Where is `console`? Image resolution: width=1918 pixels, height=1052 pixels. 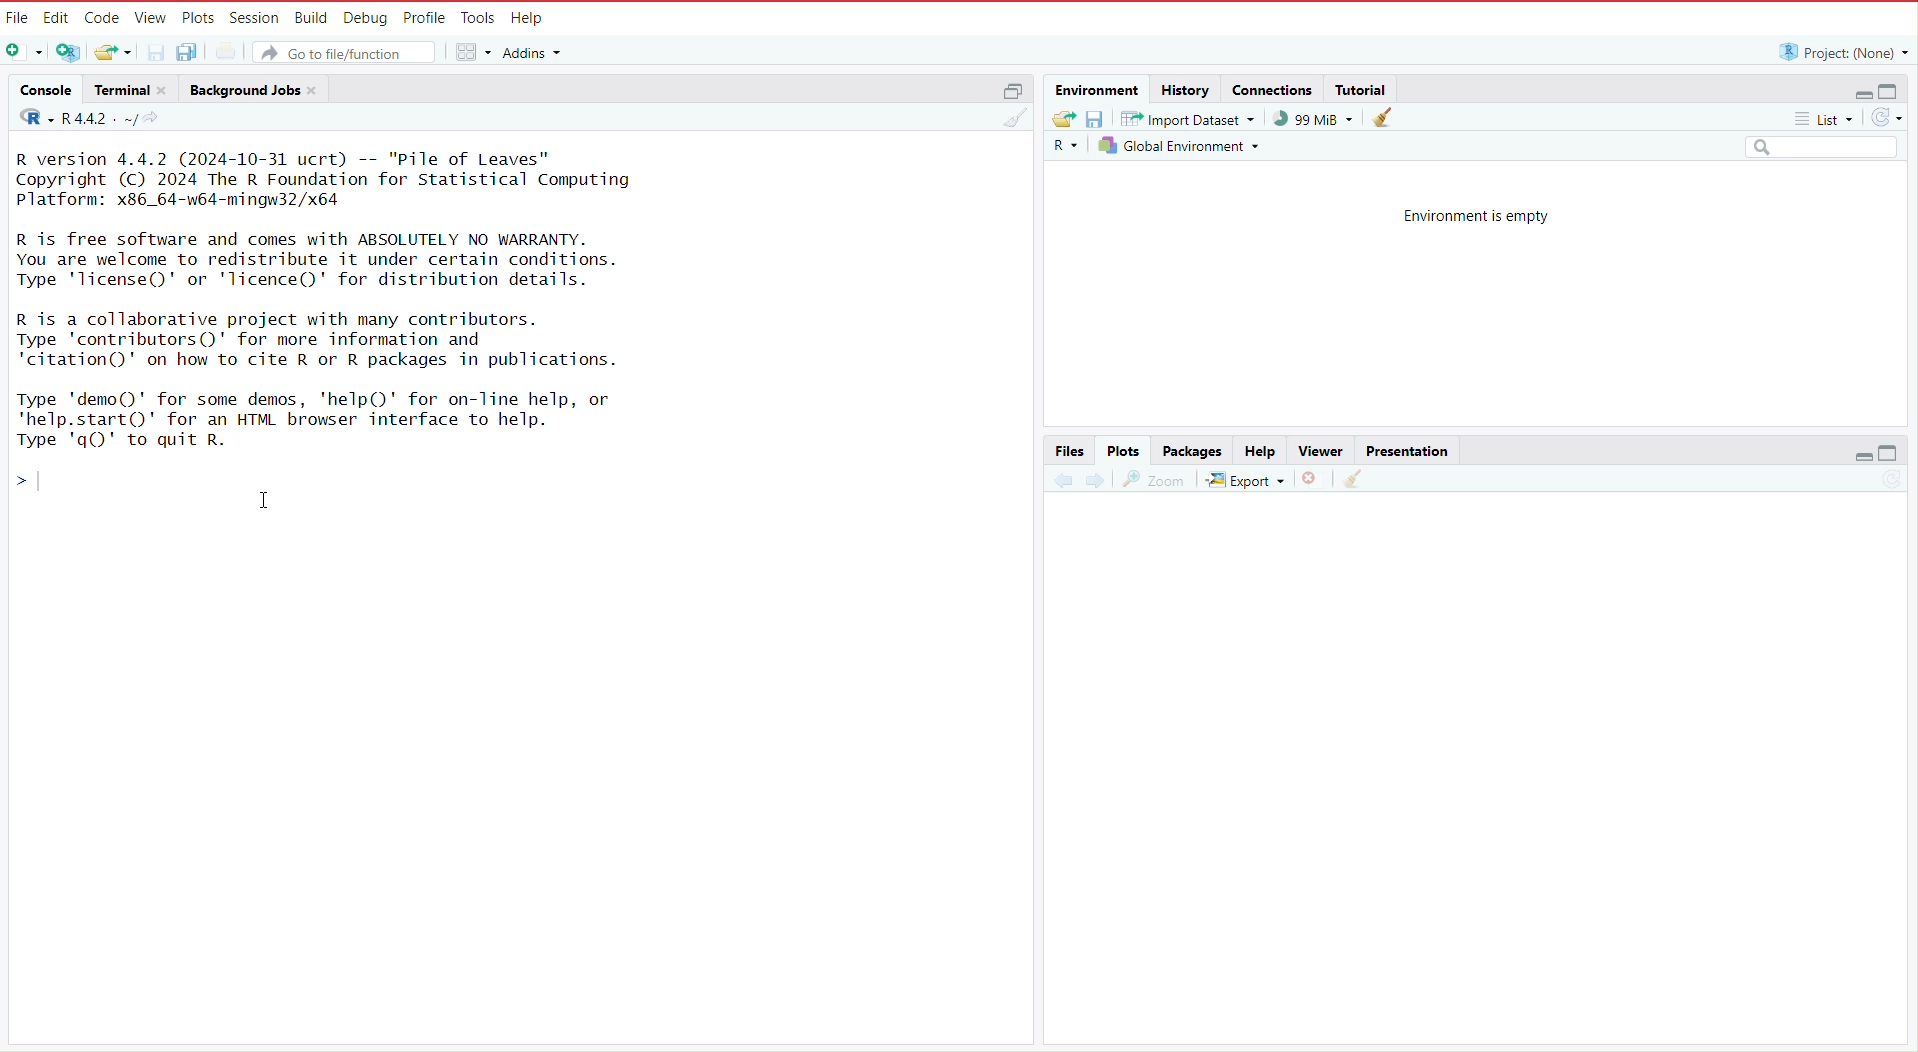
console is located at coordinates (40, 87).